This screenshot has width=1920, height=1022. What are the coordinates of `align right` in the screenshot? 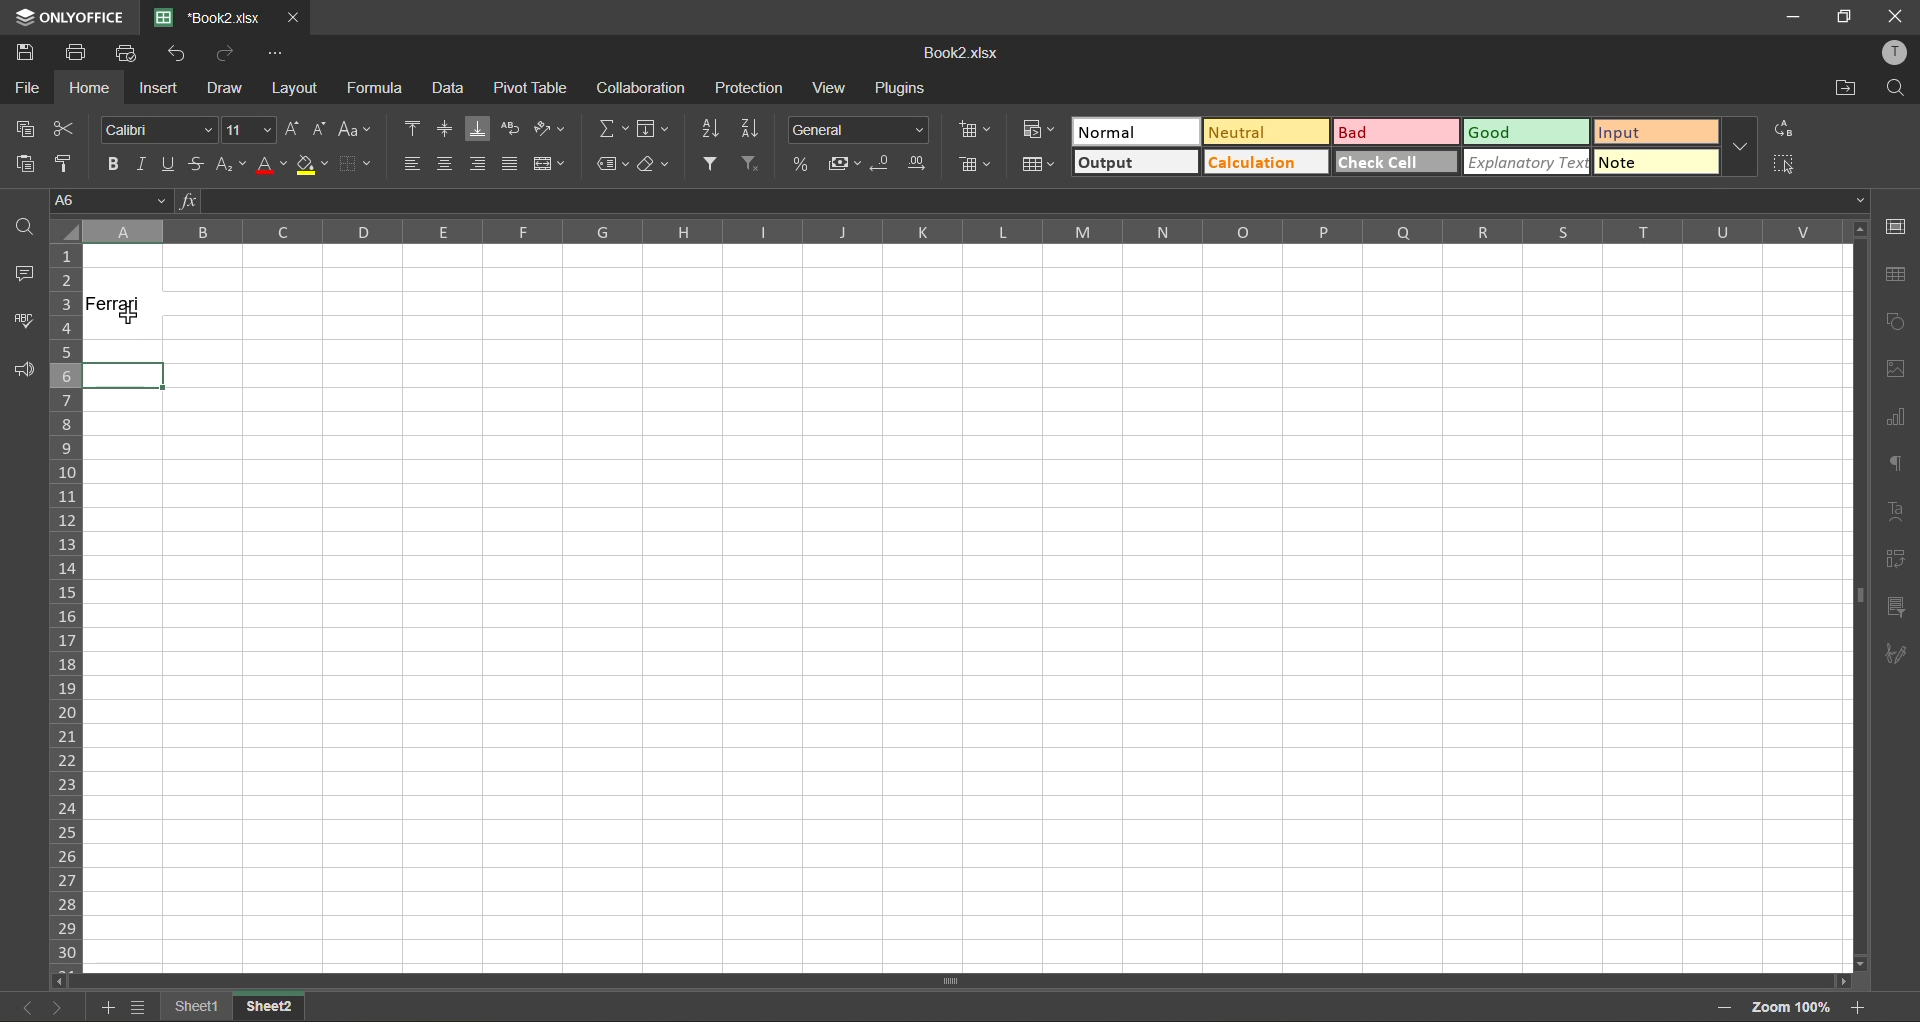 It's located at (479, 165).